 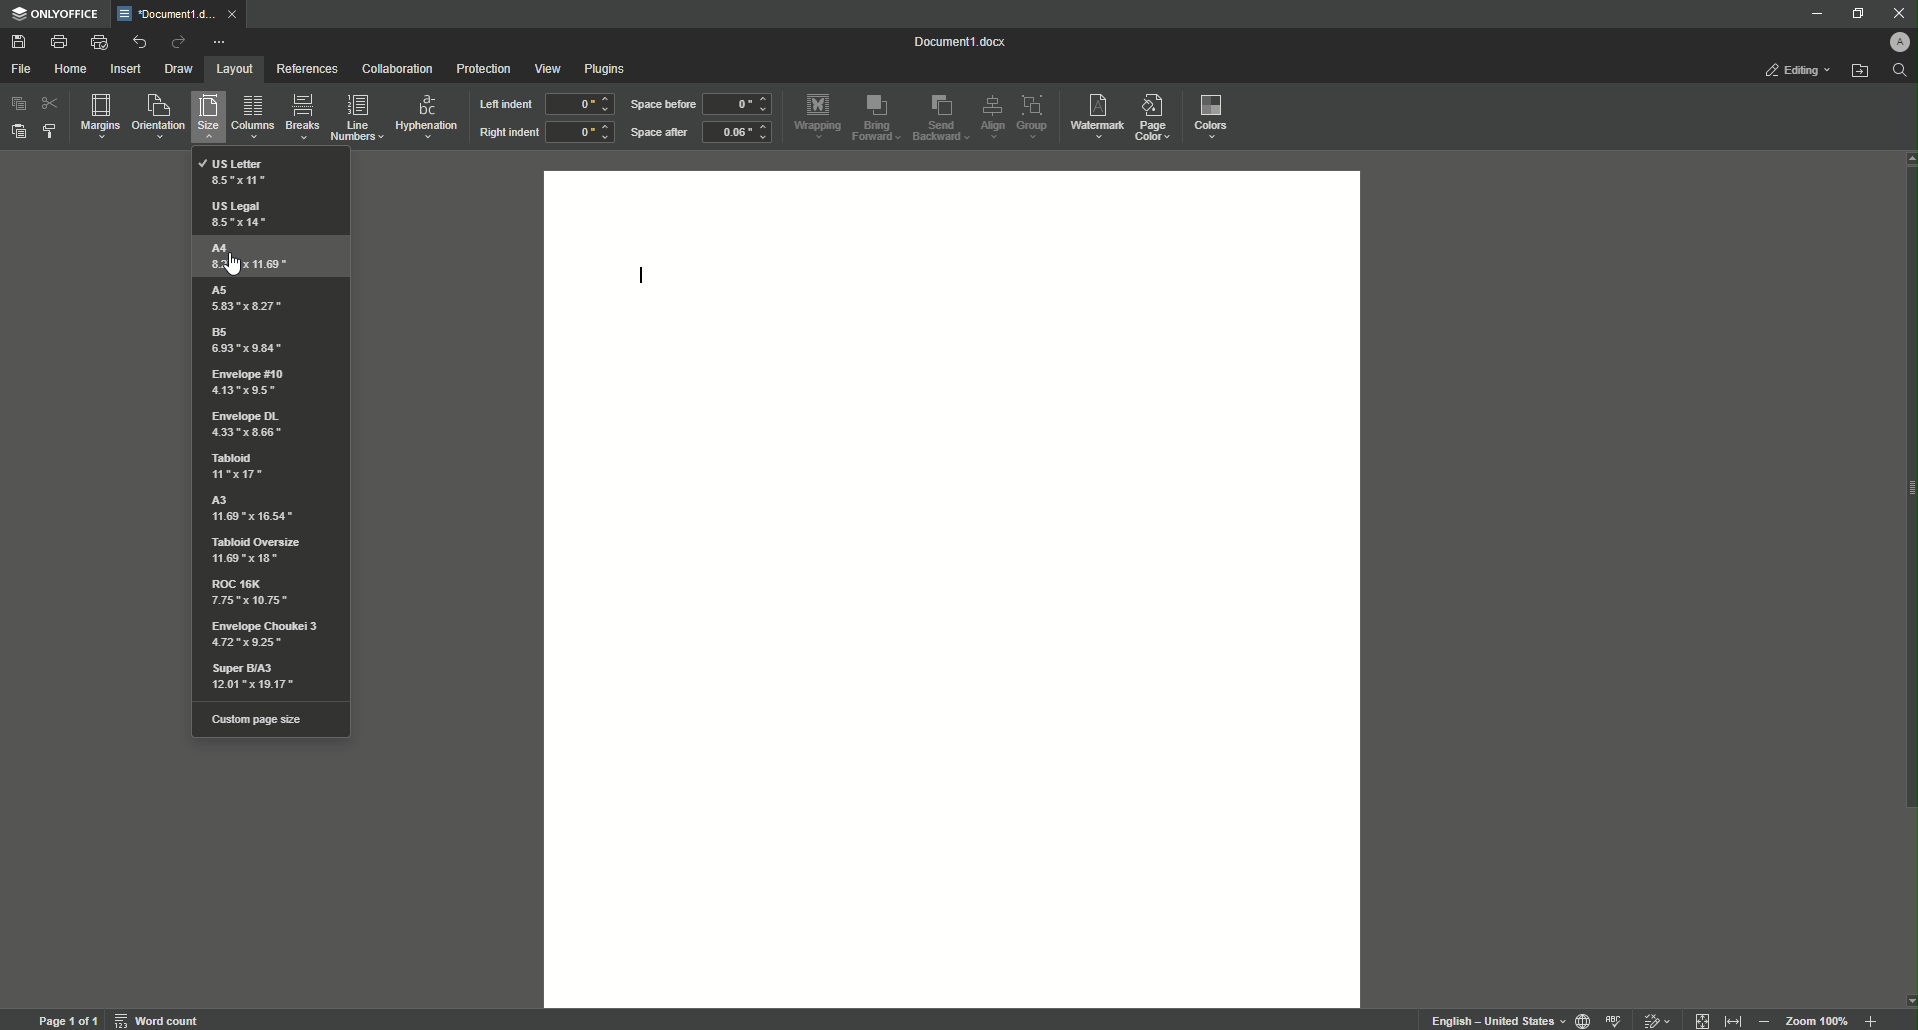 I want to click on Wrapping, so click(x=817, y=114).